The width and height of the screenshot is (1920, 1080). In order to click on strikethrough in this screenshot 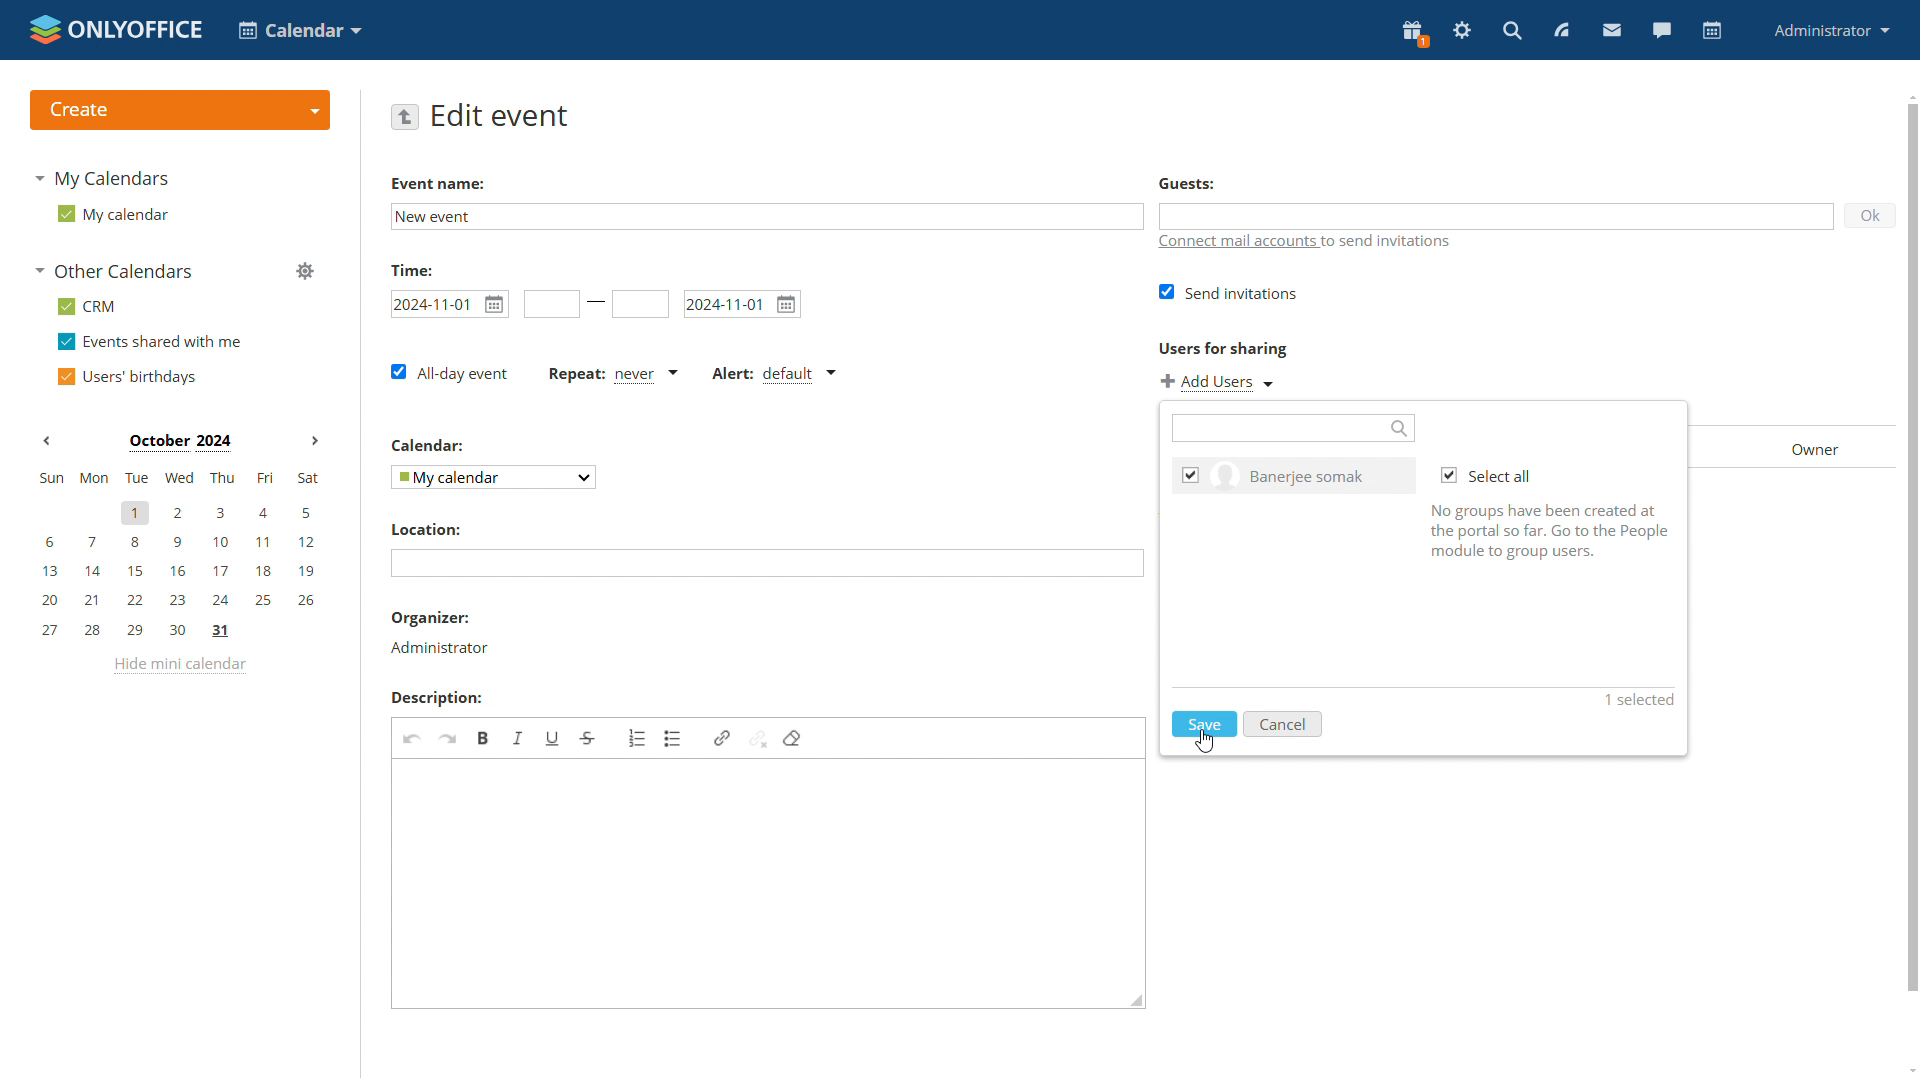, I will do `click(587, 738)`.